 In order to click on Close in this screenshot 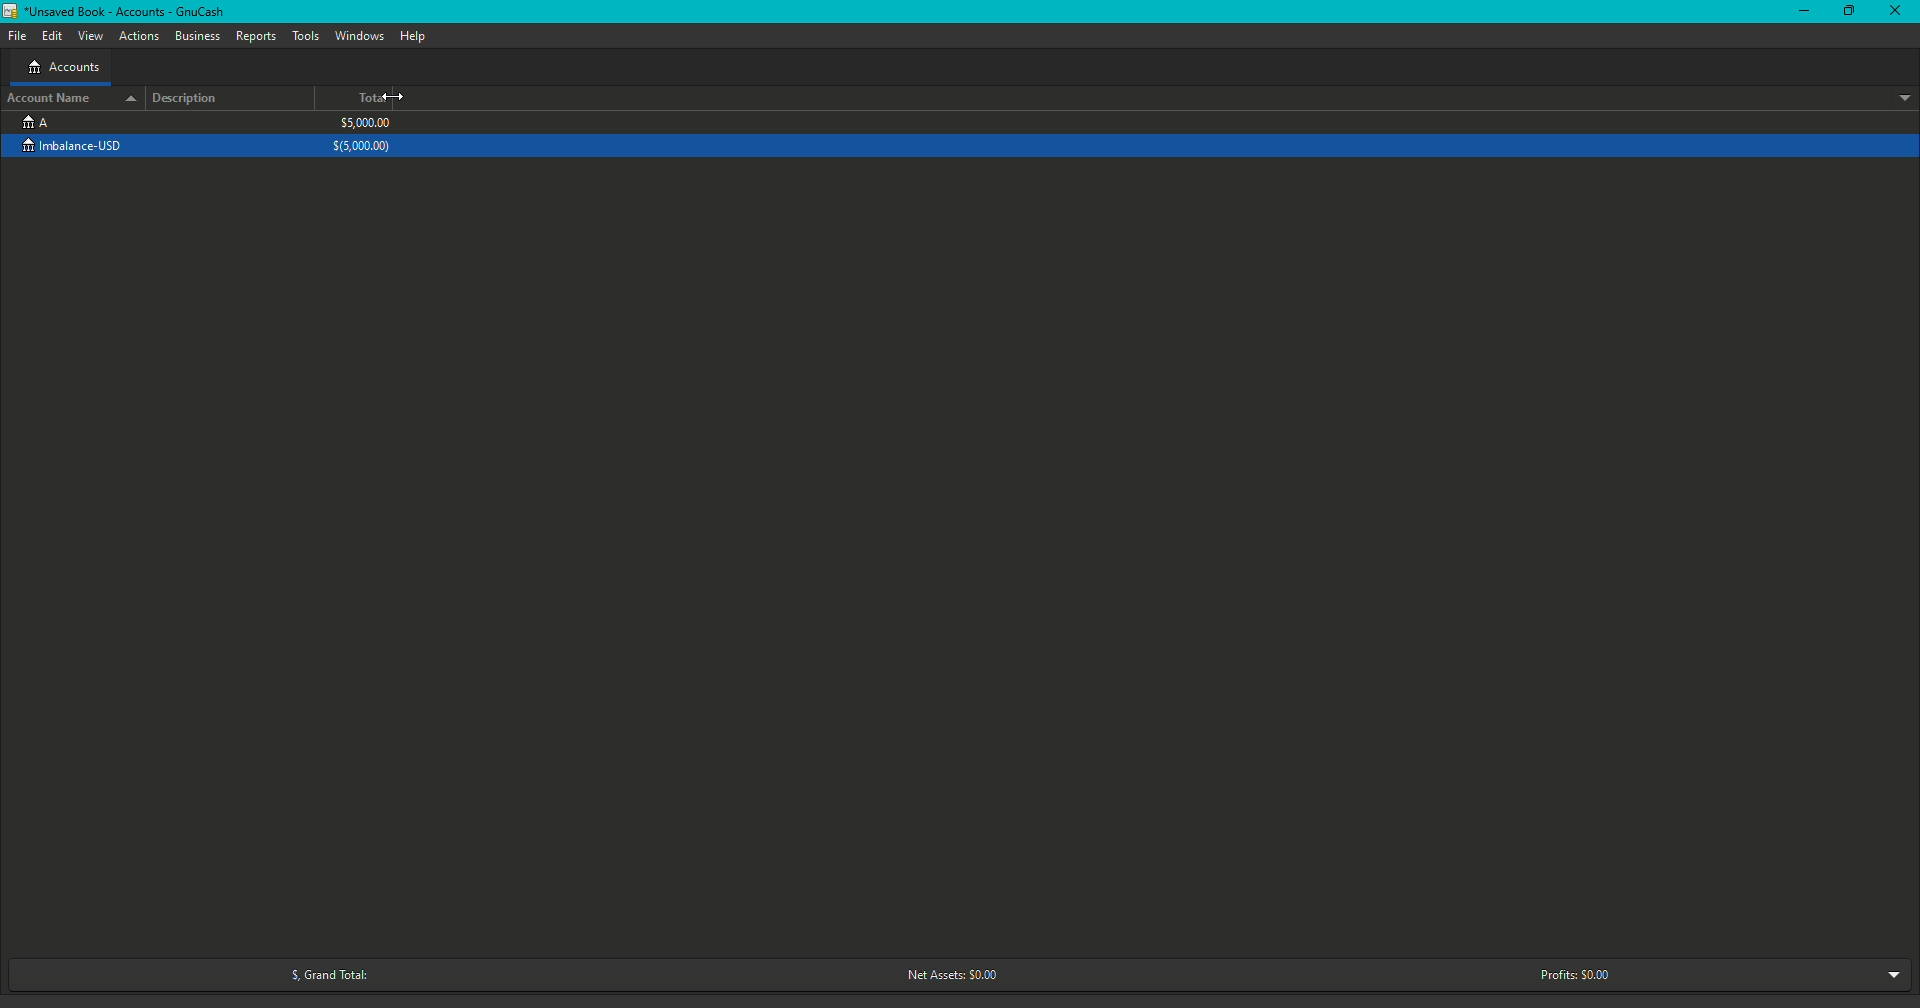, I will do `click(1898, 13)`.